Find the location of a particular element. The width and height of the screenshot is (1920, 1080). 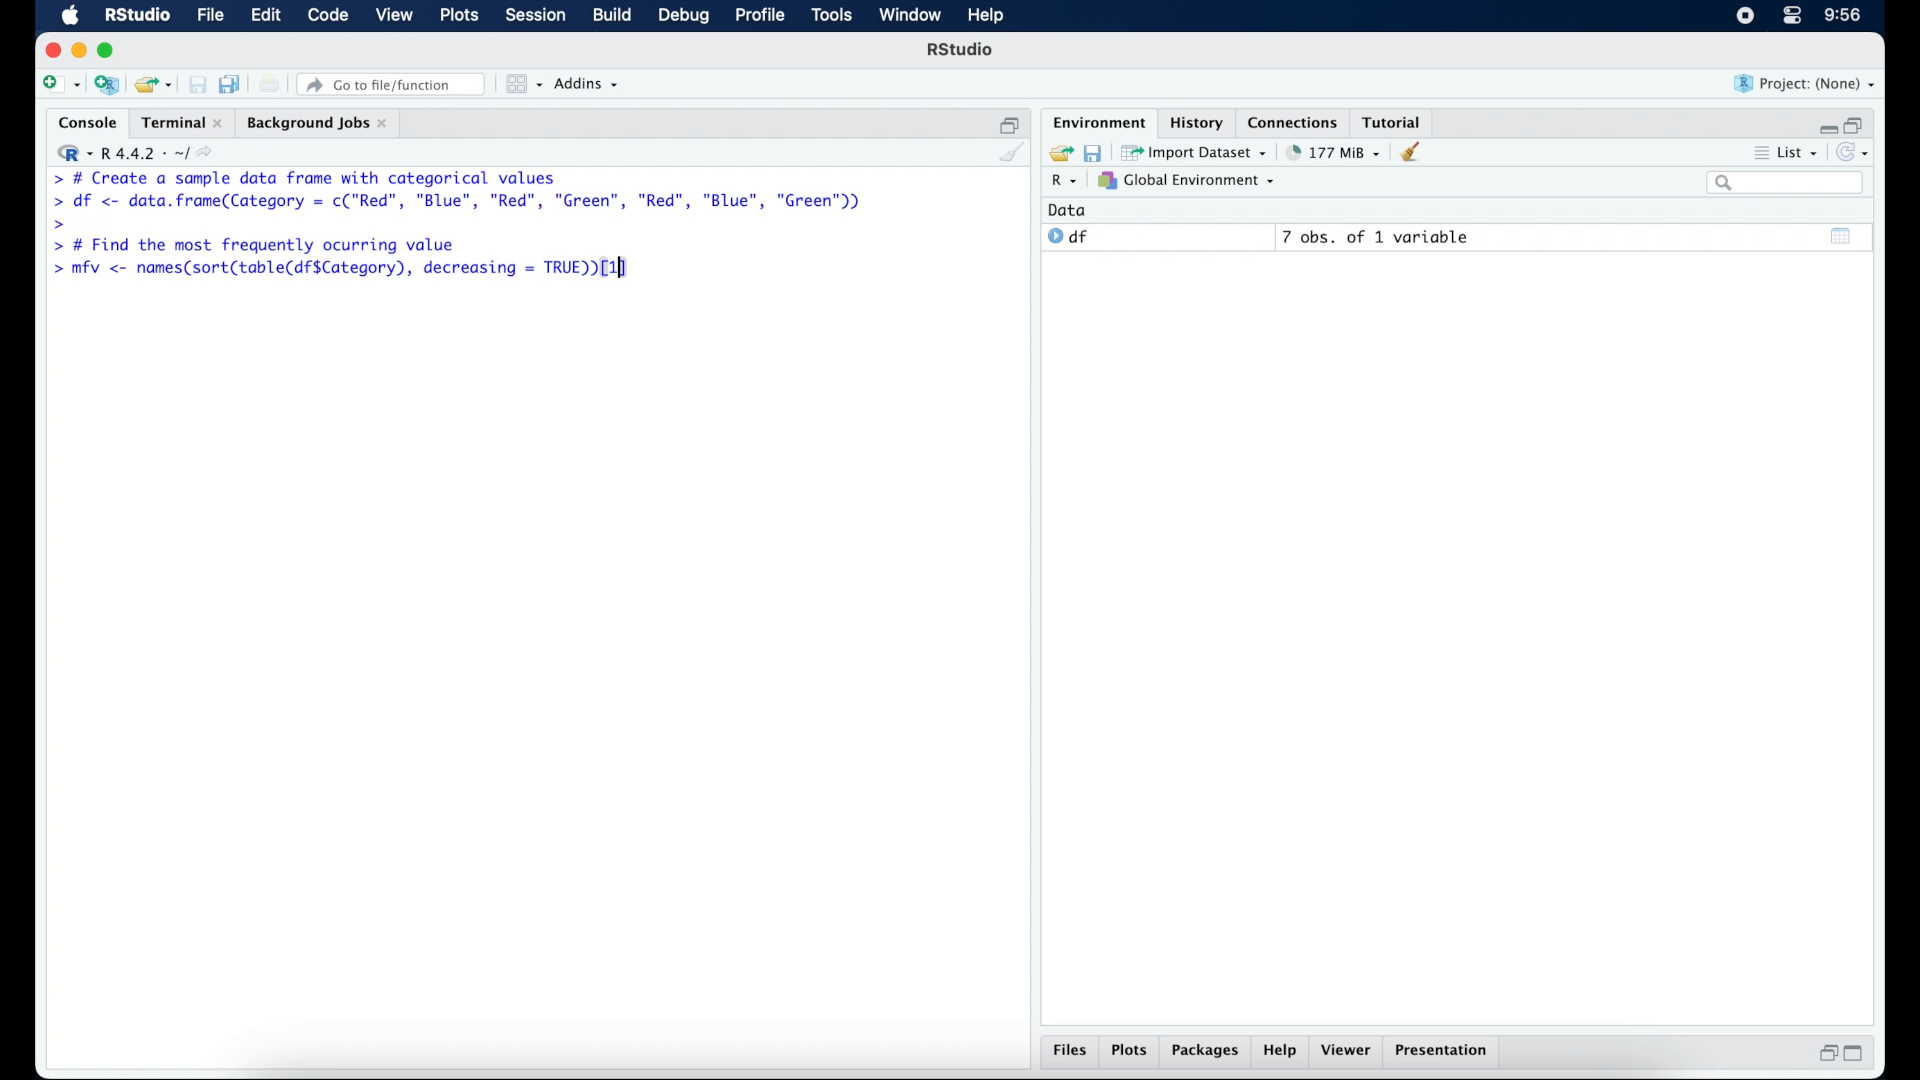

background jobs is located at coordinates (320, 122).